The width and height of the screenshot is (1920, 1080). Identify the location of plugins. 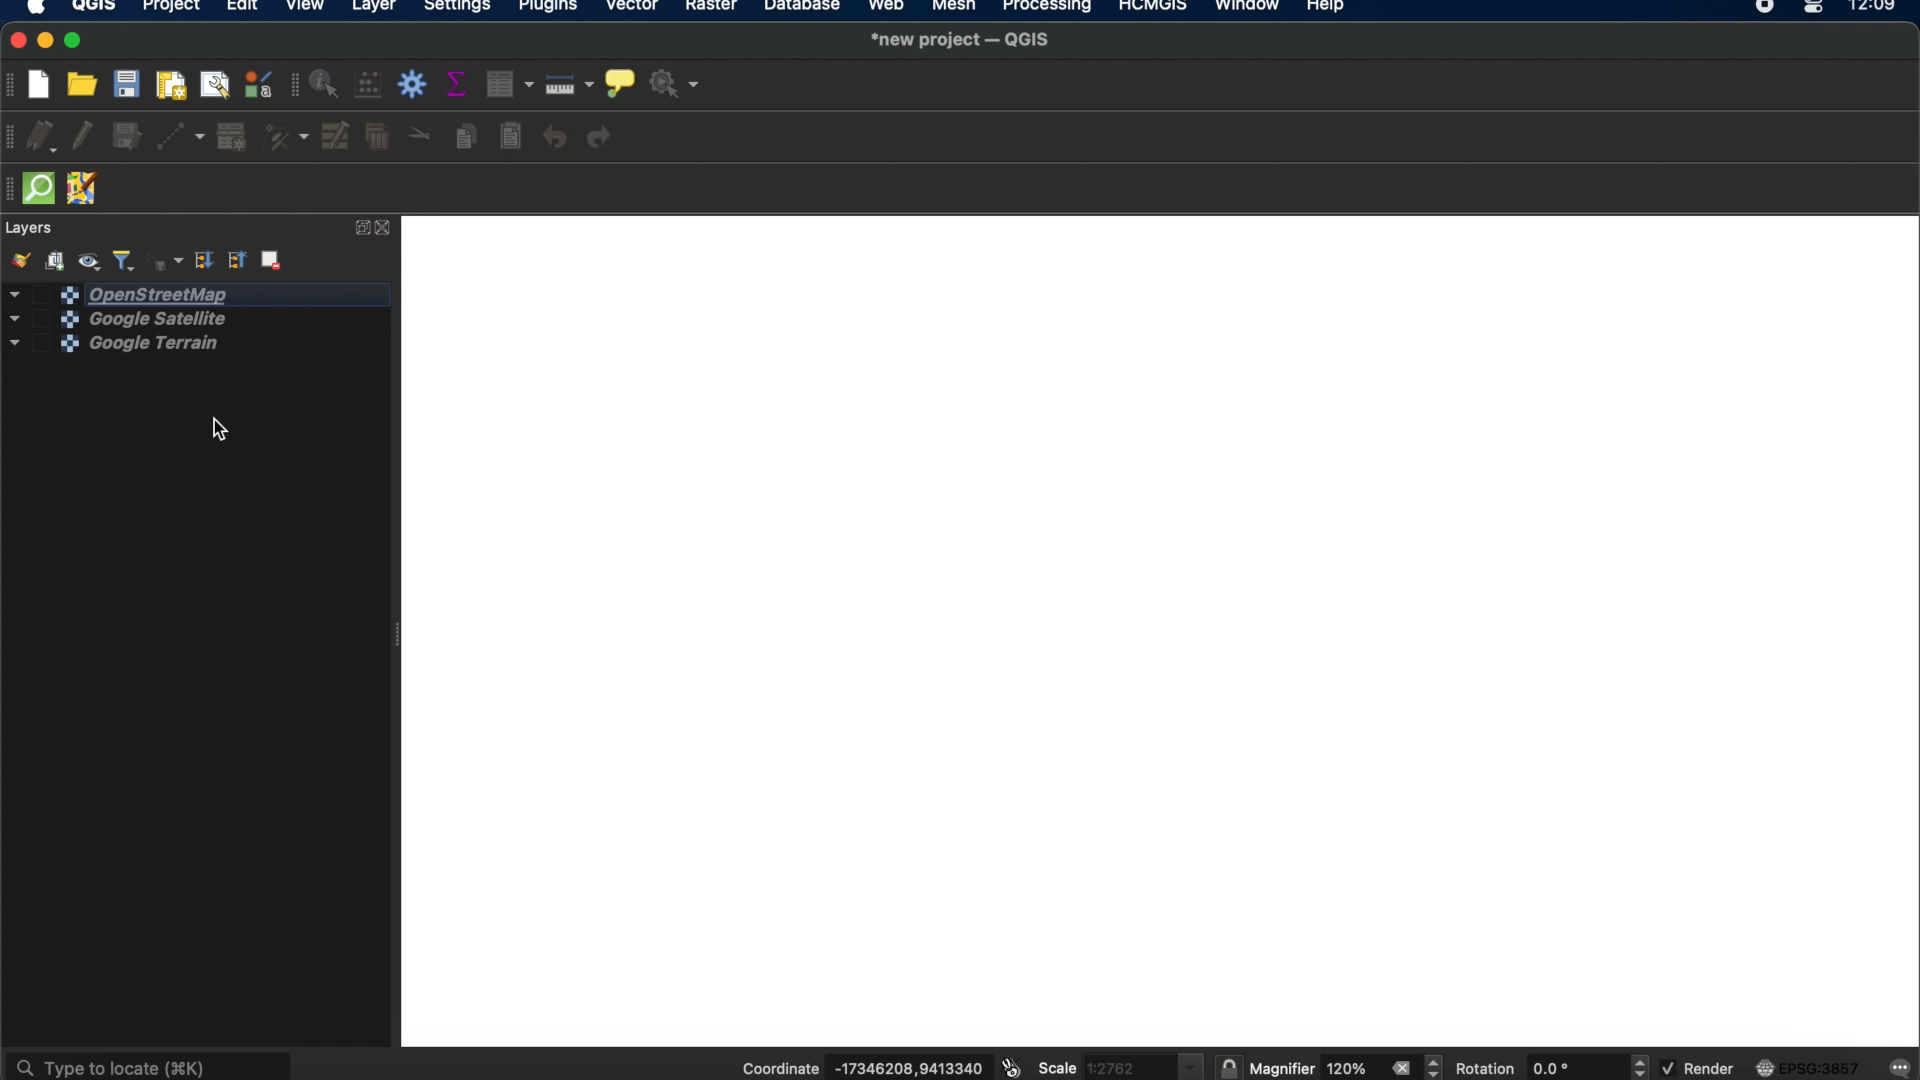
(549, 8).